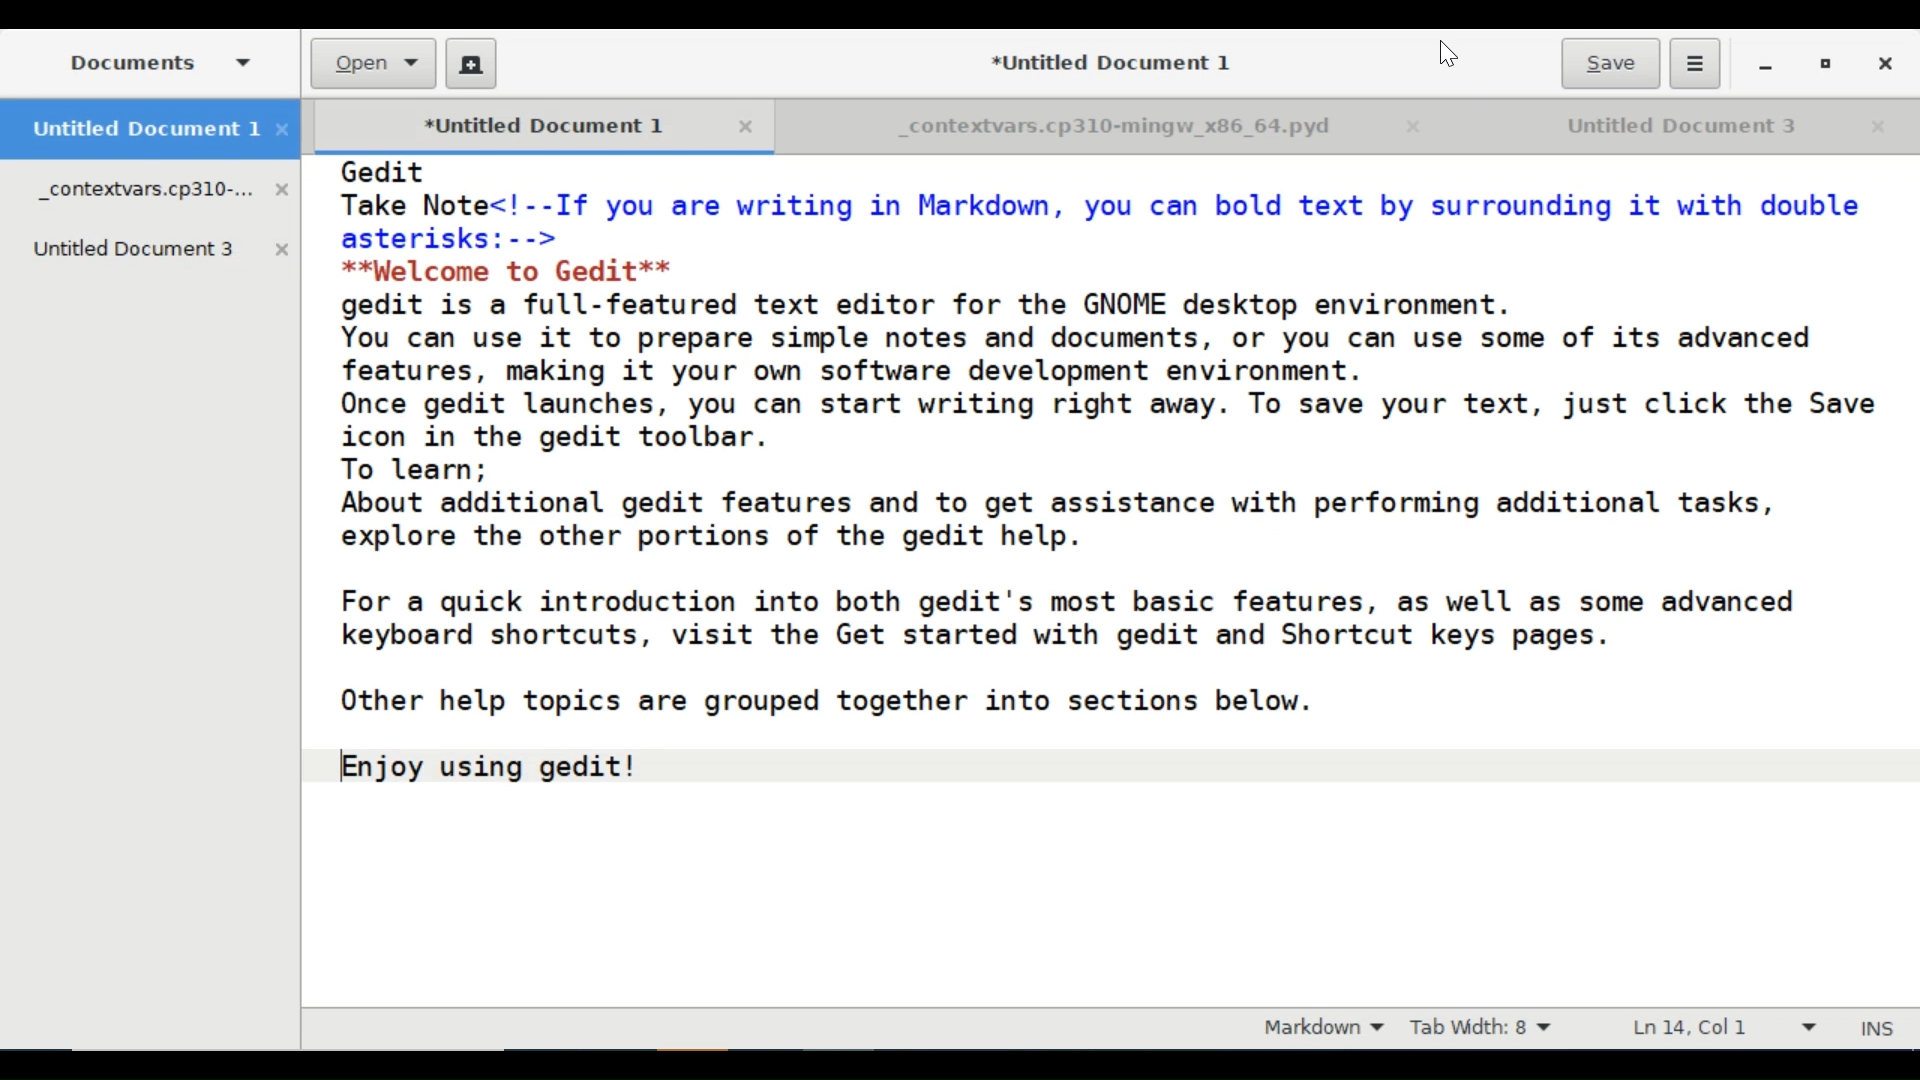 The height and width of the screenshot is (1080, 1920). Describe the element at coordinates (1695, 63) in the screenshot. I see `Application menu` at that location.